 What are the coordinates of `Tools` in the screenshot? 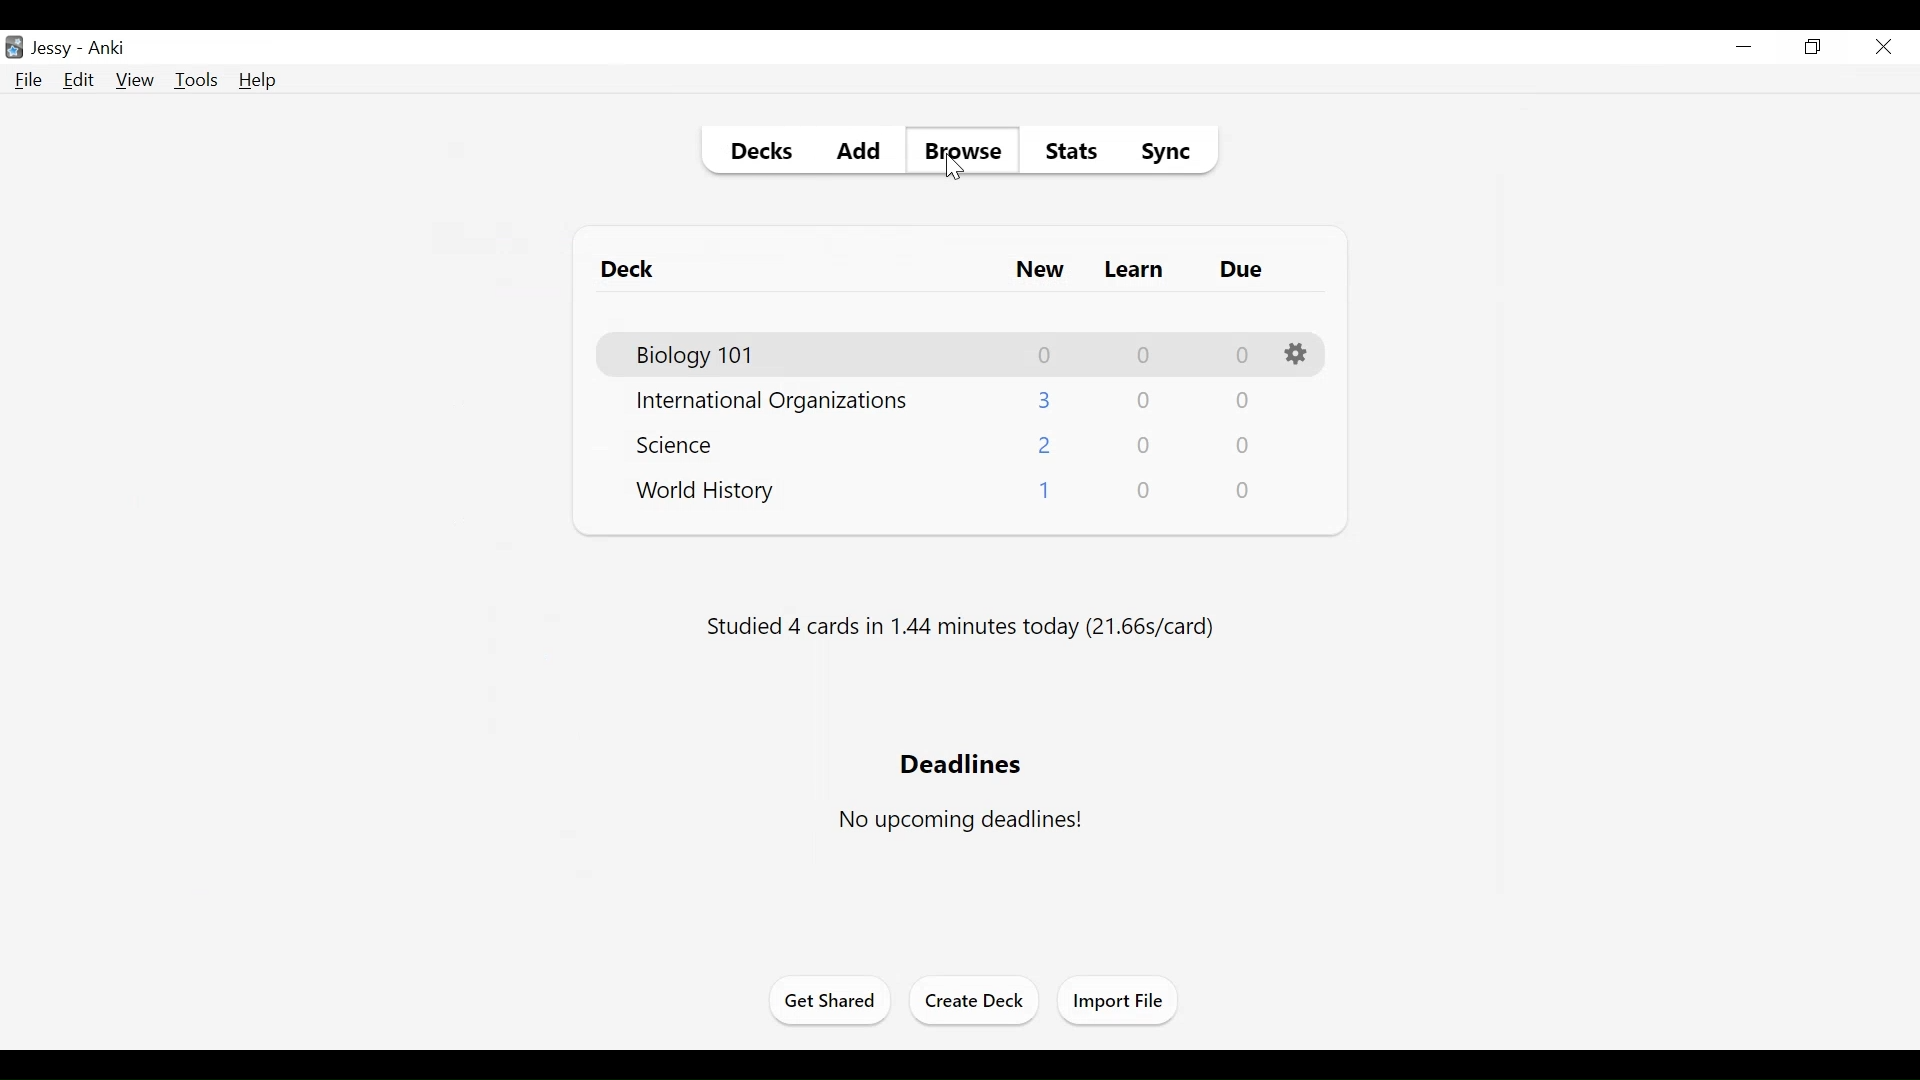 It's located at (196, 79).